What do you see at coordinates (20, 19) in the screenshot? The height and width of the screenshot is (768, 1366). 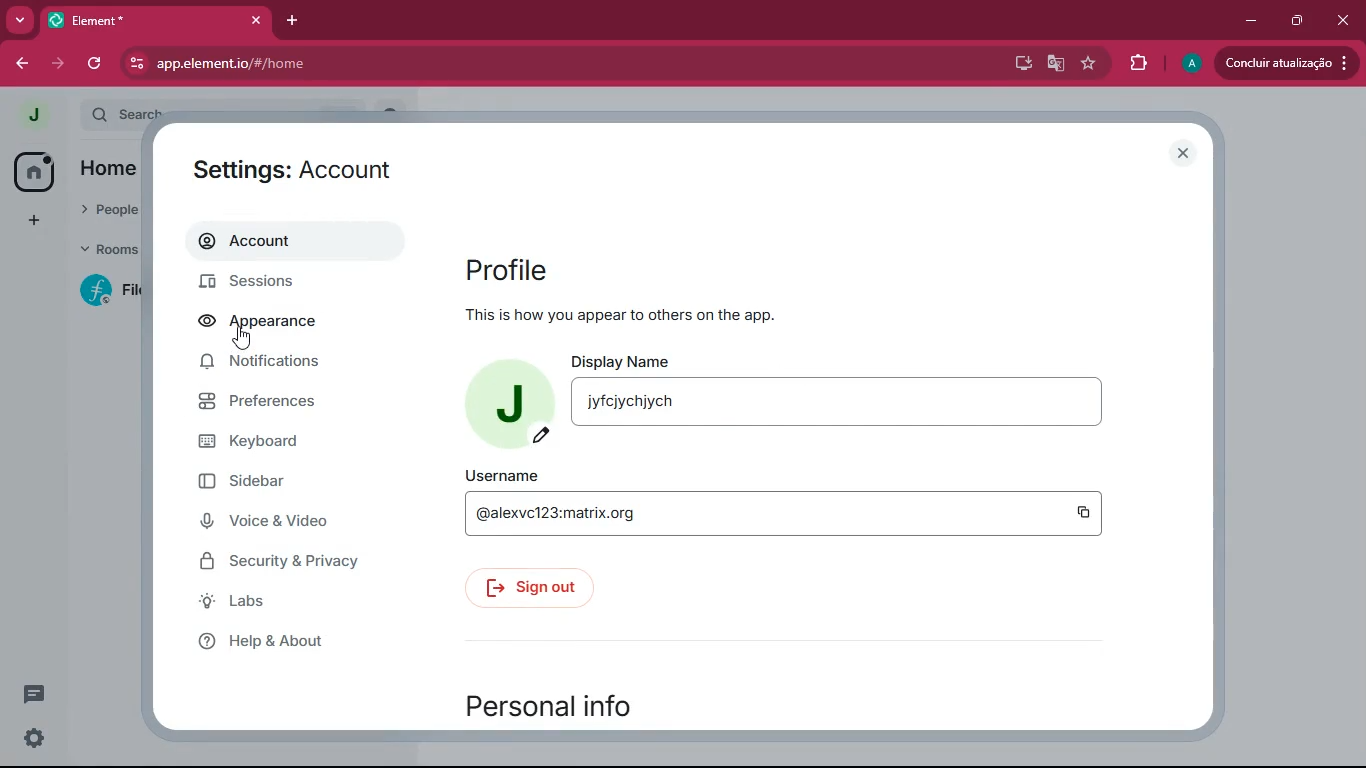 I see `more` at bounding box center [20, 19].